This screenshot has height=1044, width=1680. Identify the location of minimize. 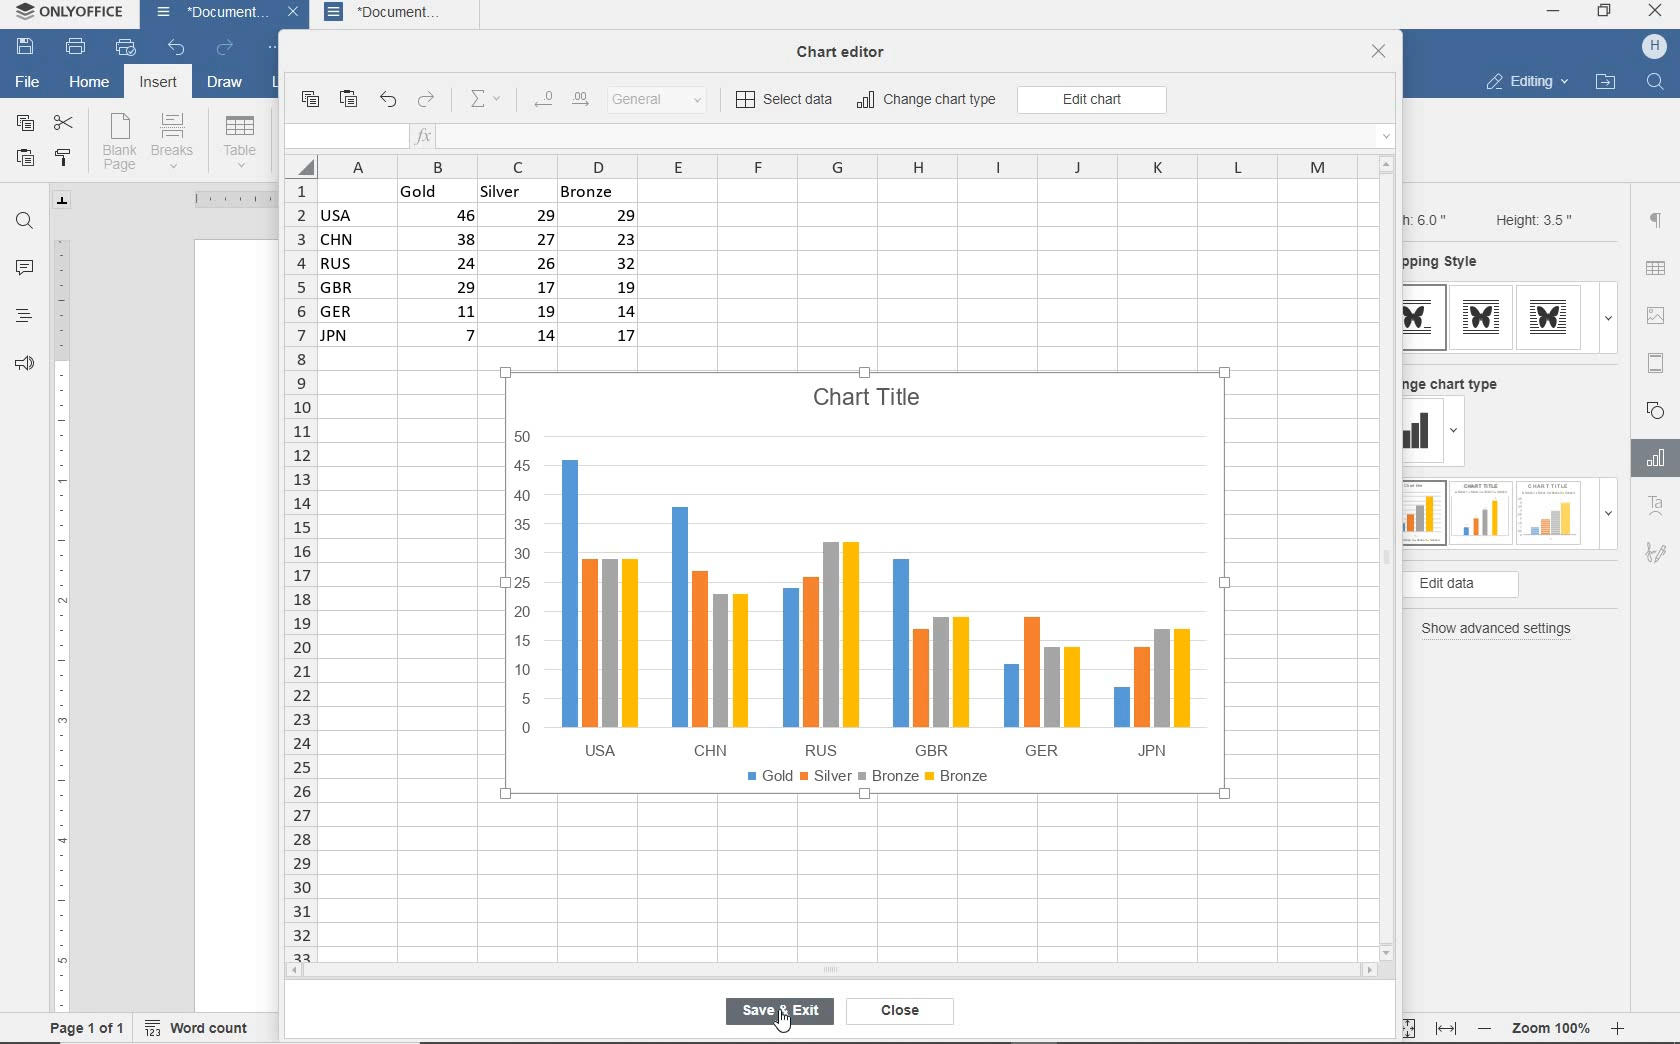
(1554, 11).